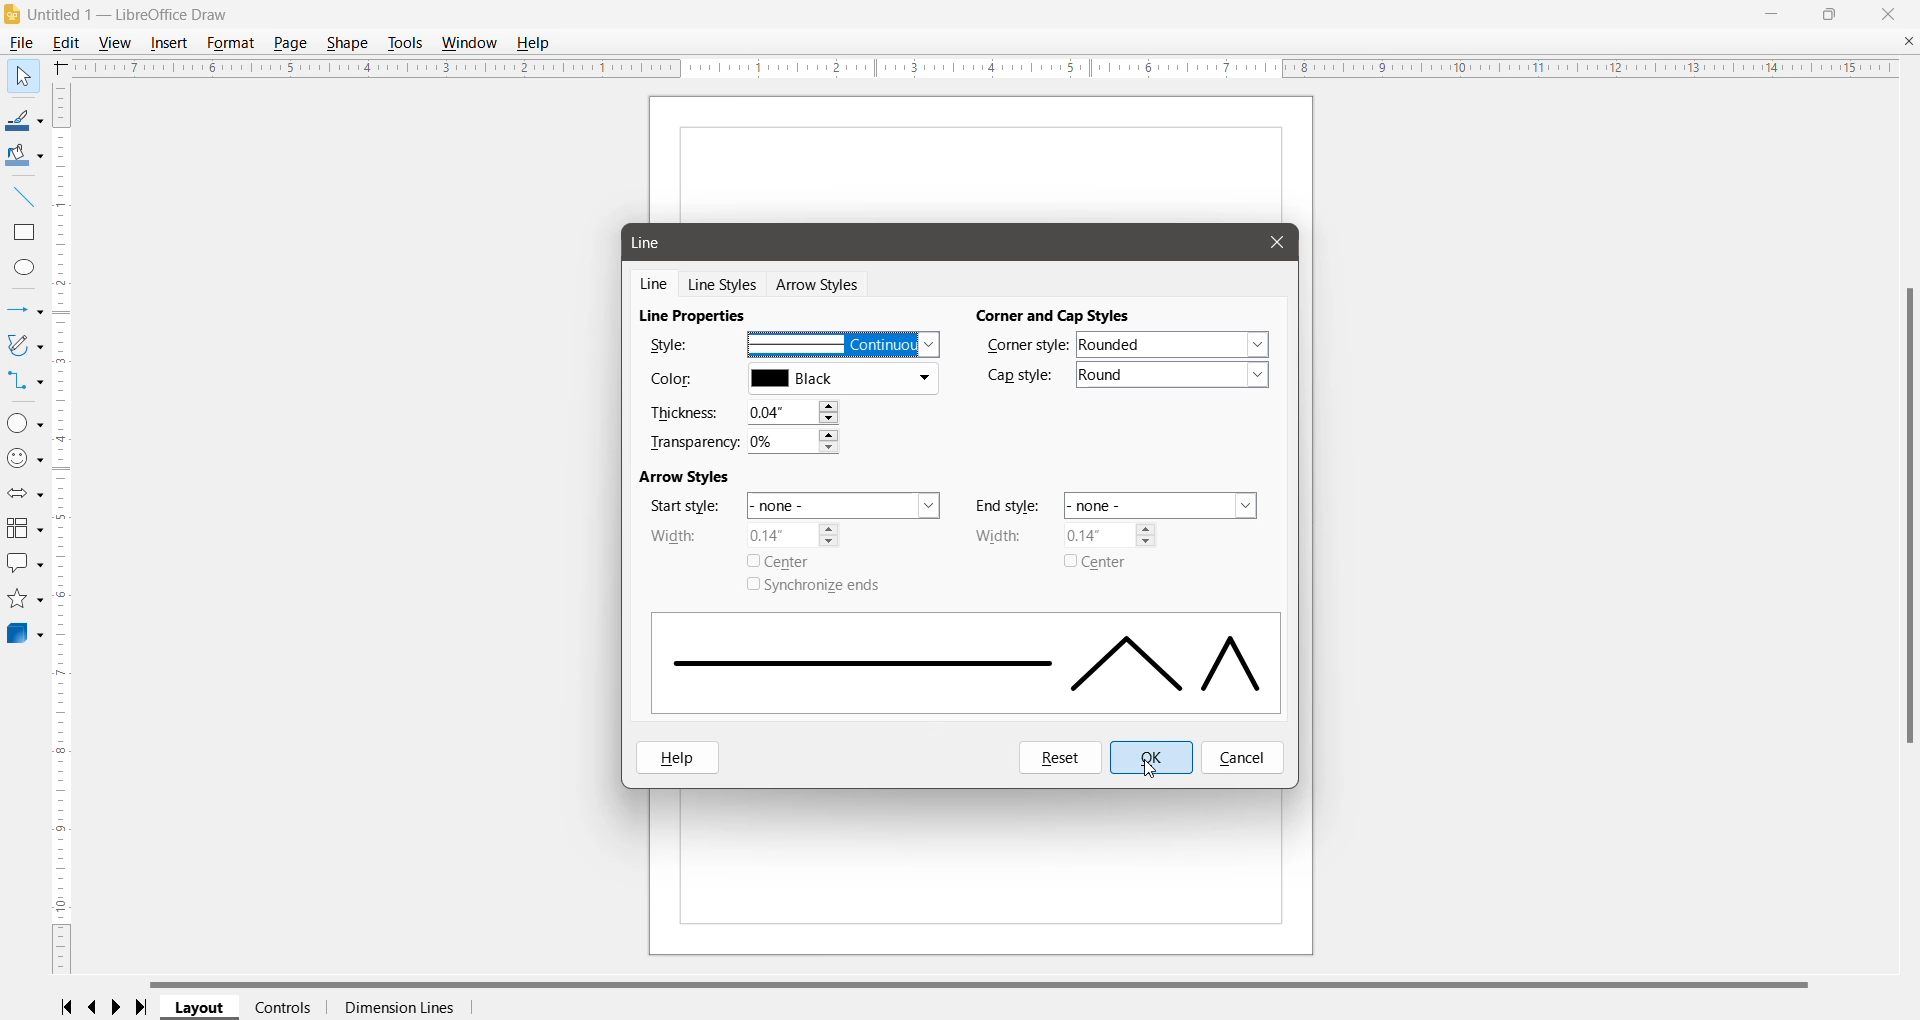 This screenshot has height=1020, width=1920. What do you see at coordinates (405, 43) in the screenshot?
I see `Tools` at bounding box center [405, 43].